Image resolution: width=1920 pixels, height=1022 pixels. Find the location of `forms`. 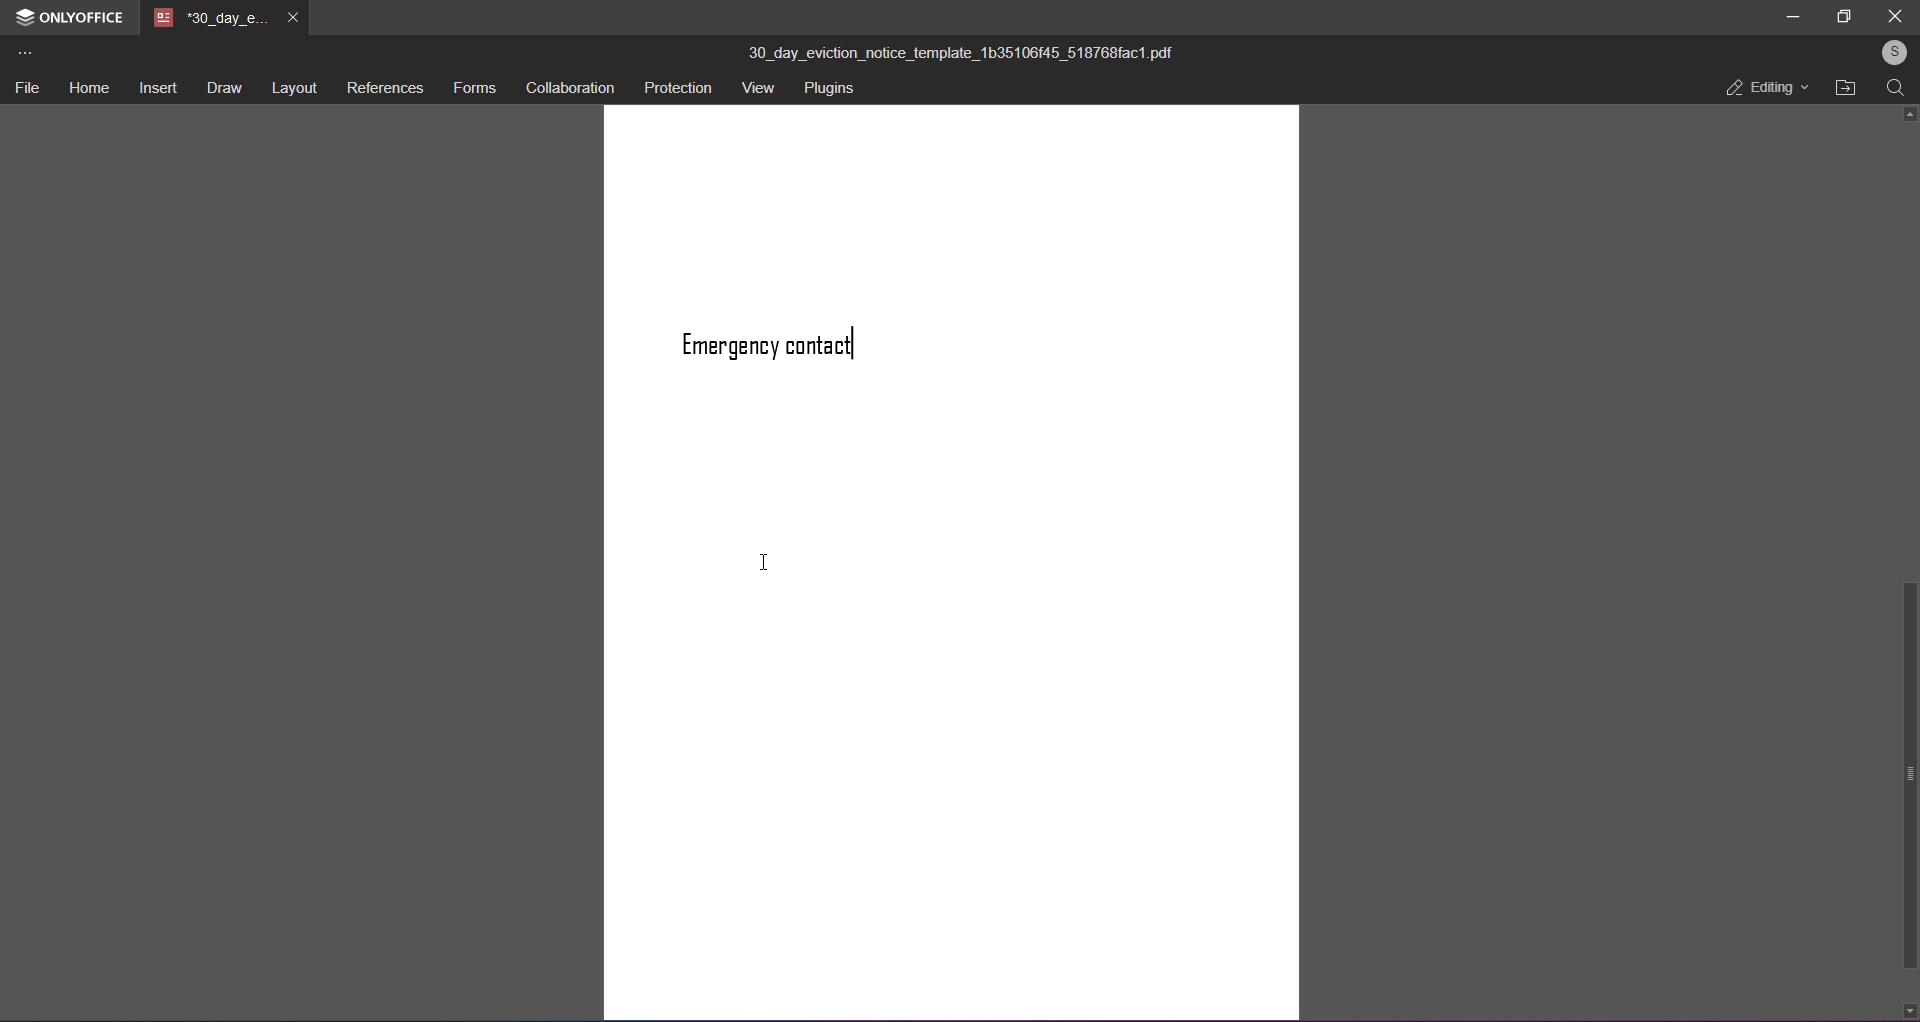

forms is located at coordinates (473, 90).